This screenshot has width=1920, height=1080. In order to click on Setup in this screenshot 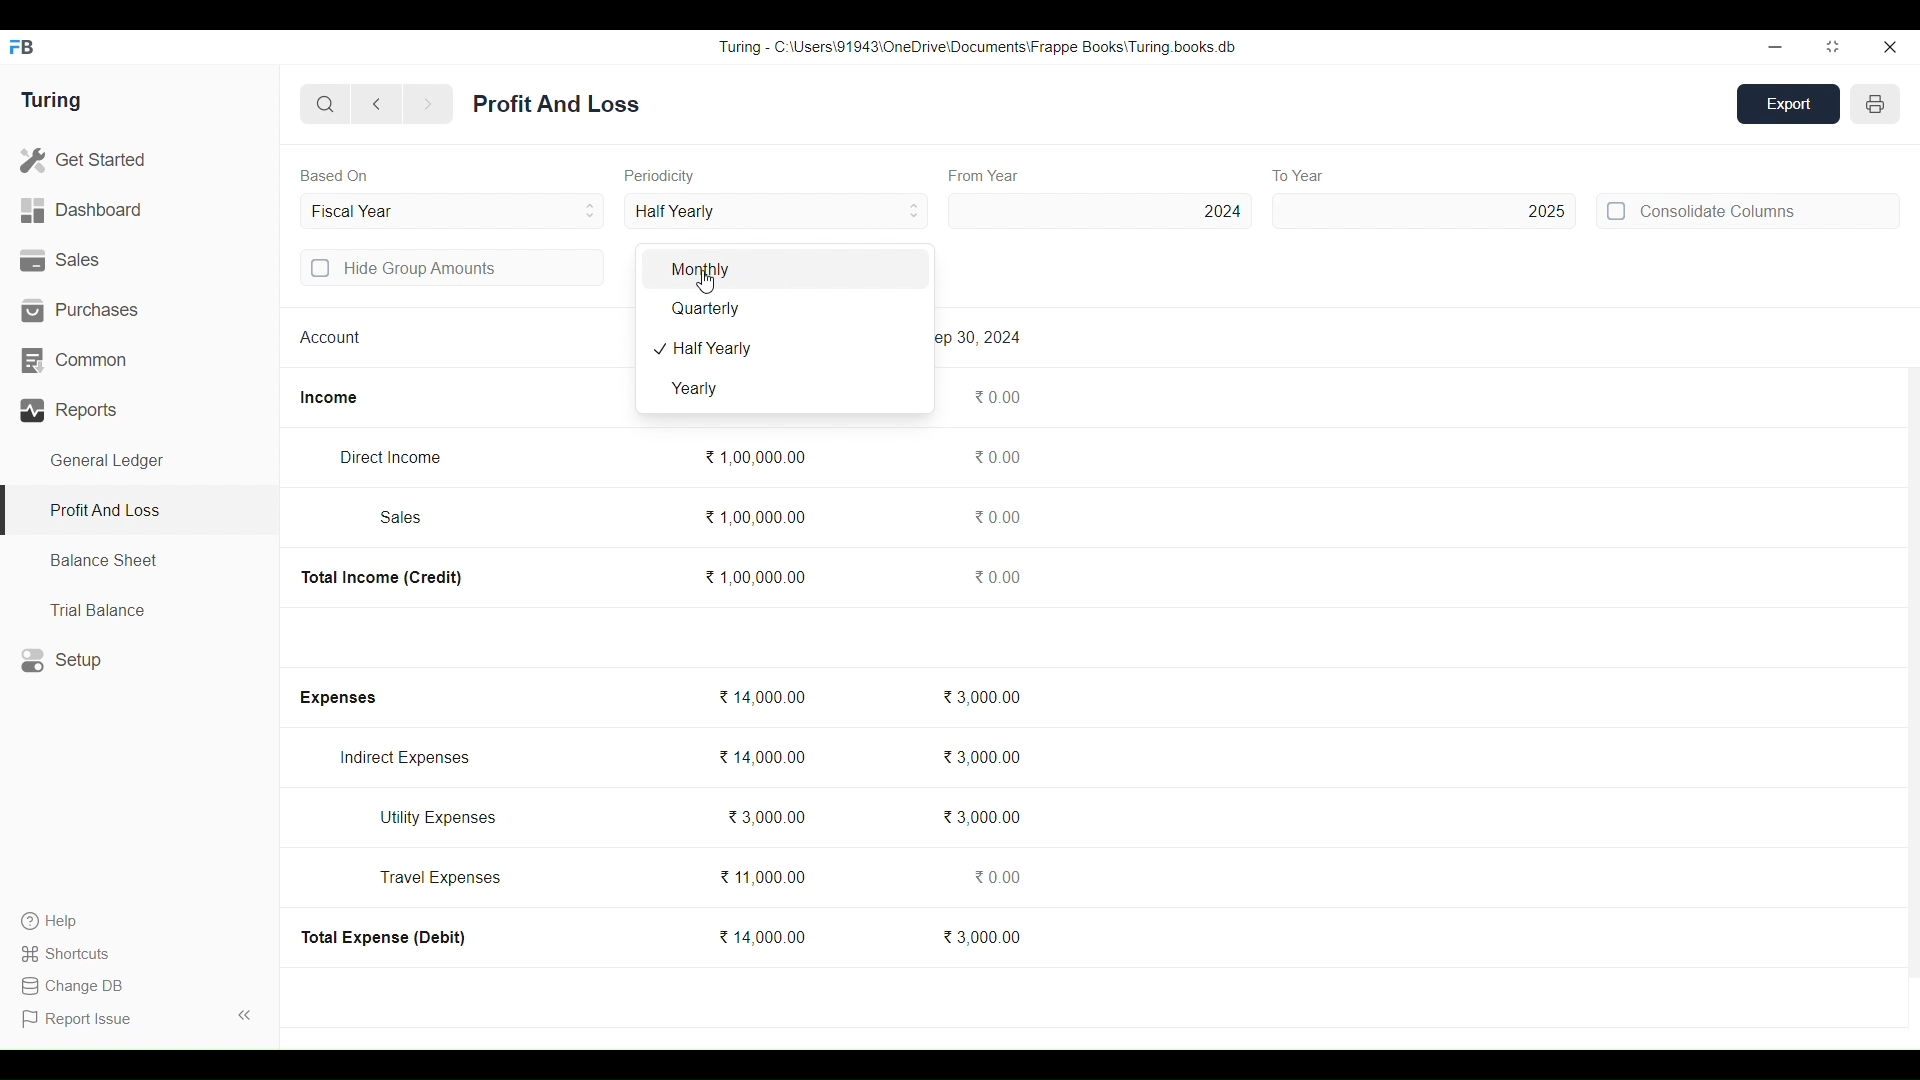, I will do `click(140, 660)`.